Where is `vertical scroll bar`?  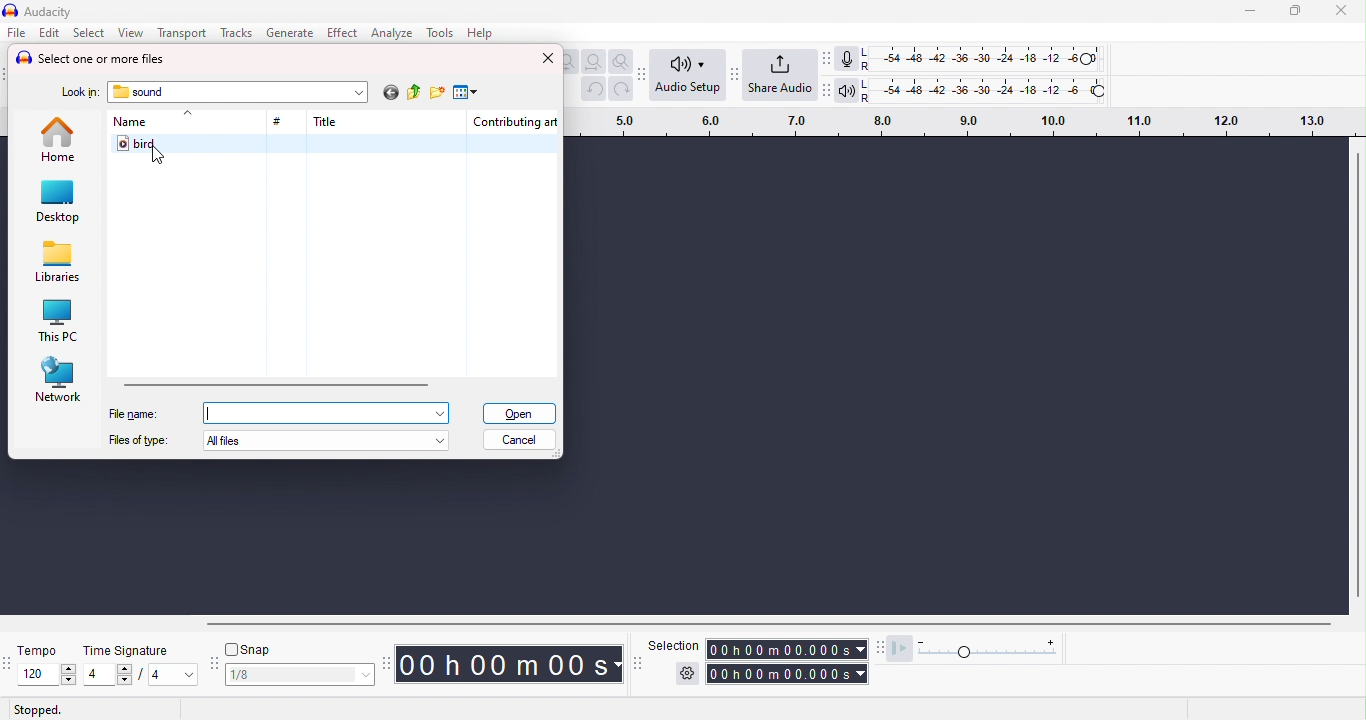 vertical scroll bar is located at coordinates (1357, 374).